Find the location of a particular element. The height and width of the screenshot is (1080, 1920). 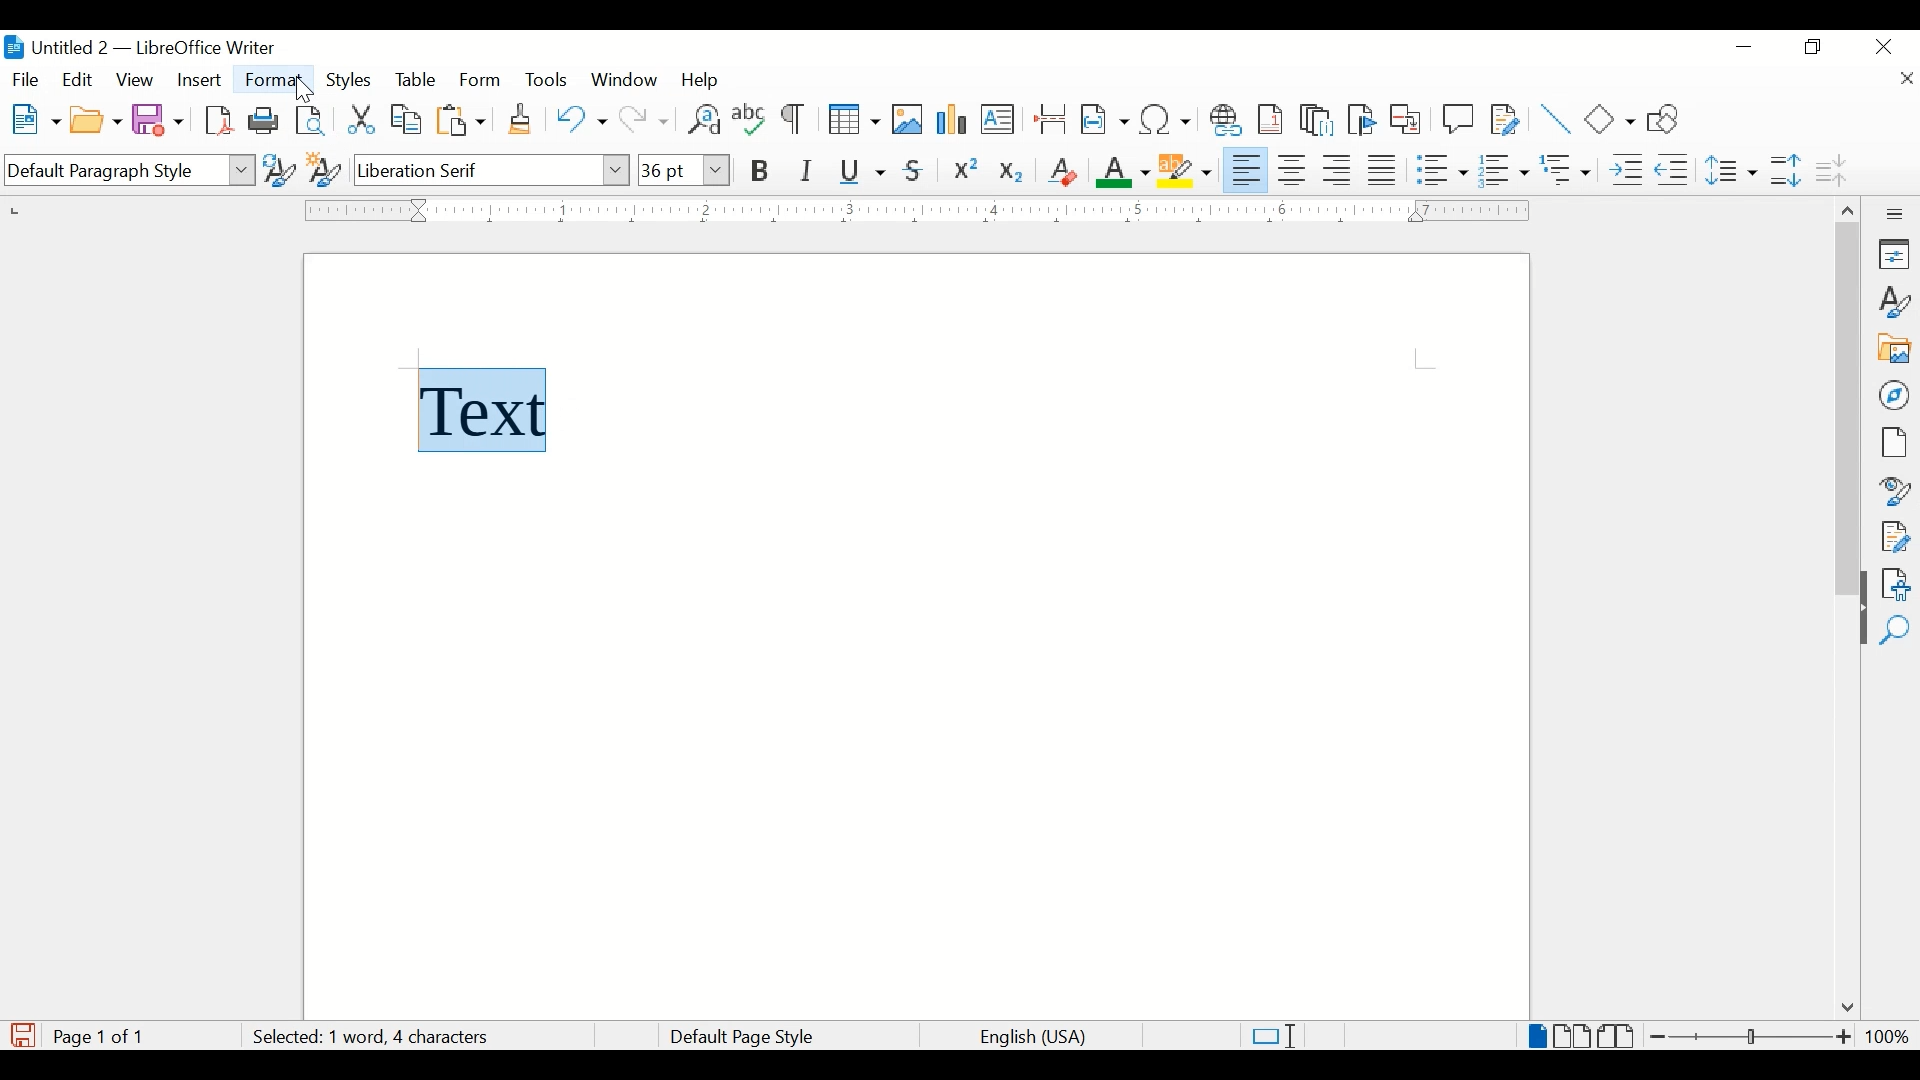

gallery is located at coordinates (1895, 349).